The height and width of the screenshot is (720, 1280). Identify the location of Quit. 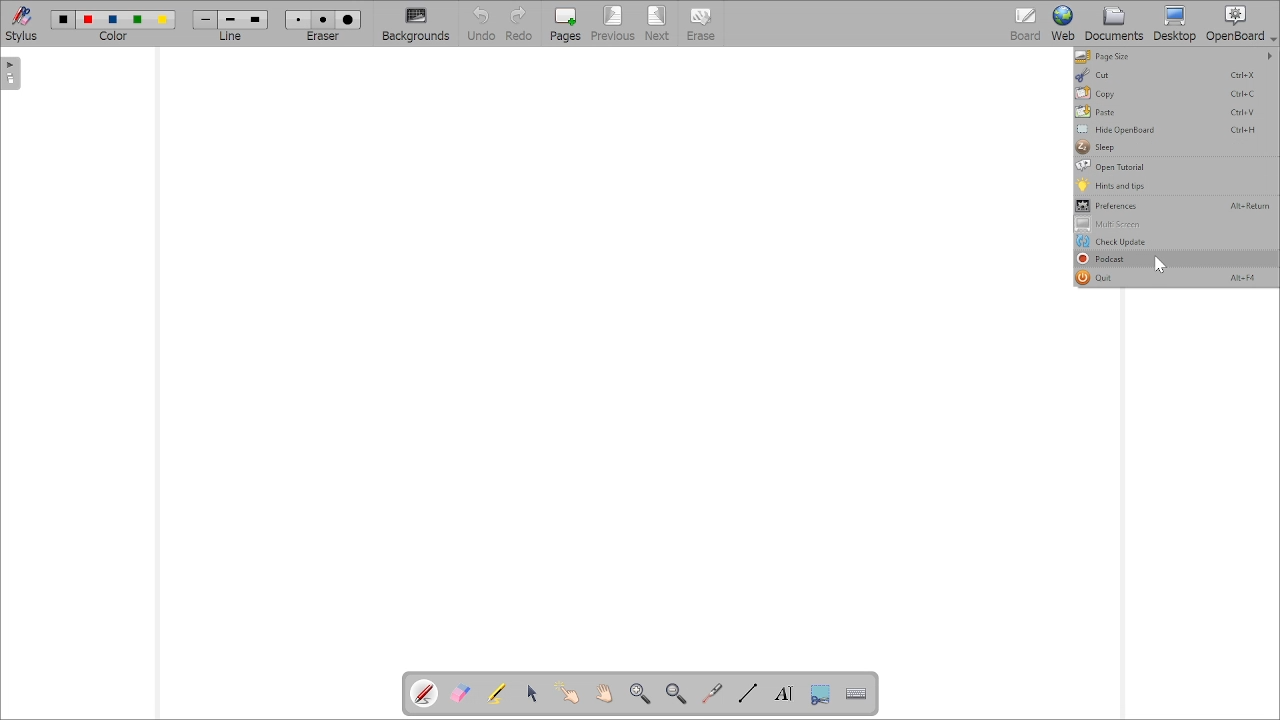
(1174, 277).